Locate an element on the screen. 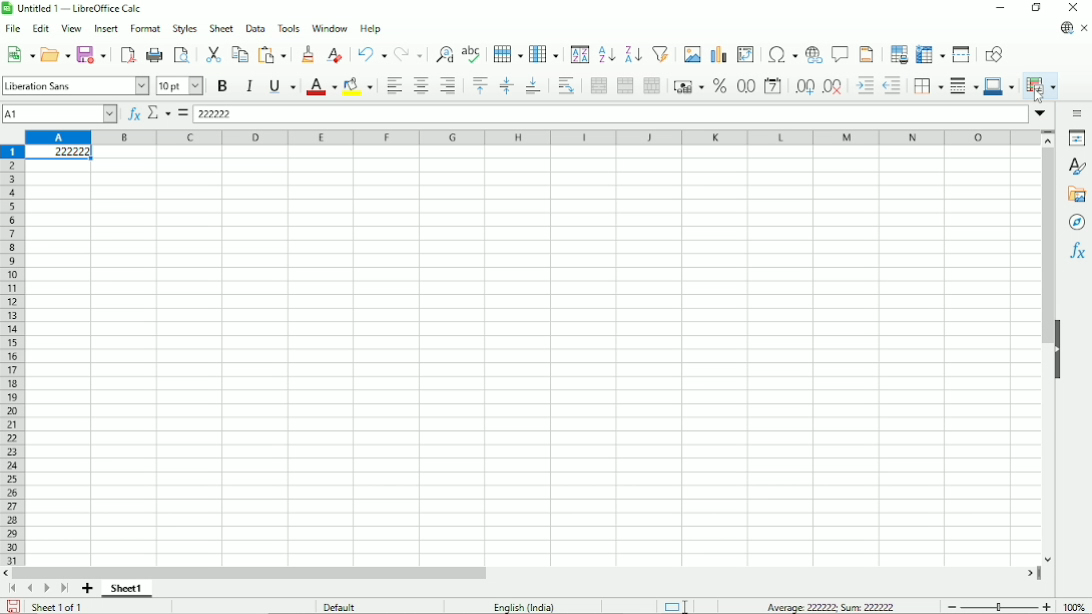 The height and width of the screenshot is (614, 1092). Export directly as PDF is located at coordinates (128, 55).